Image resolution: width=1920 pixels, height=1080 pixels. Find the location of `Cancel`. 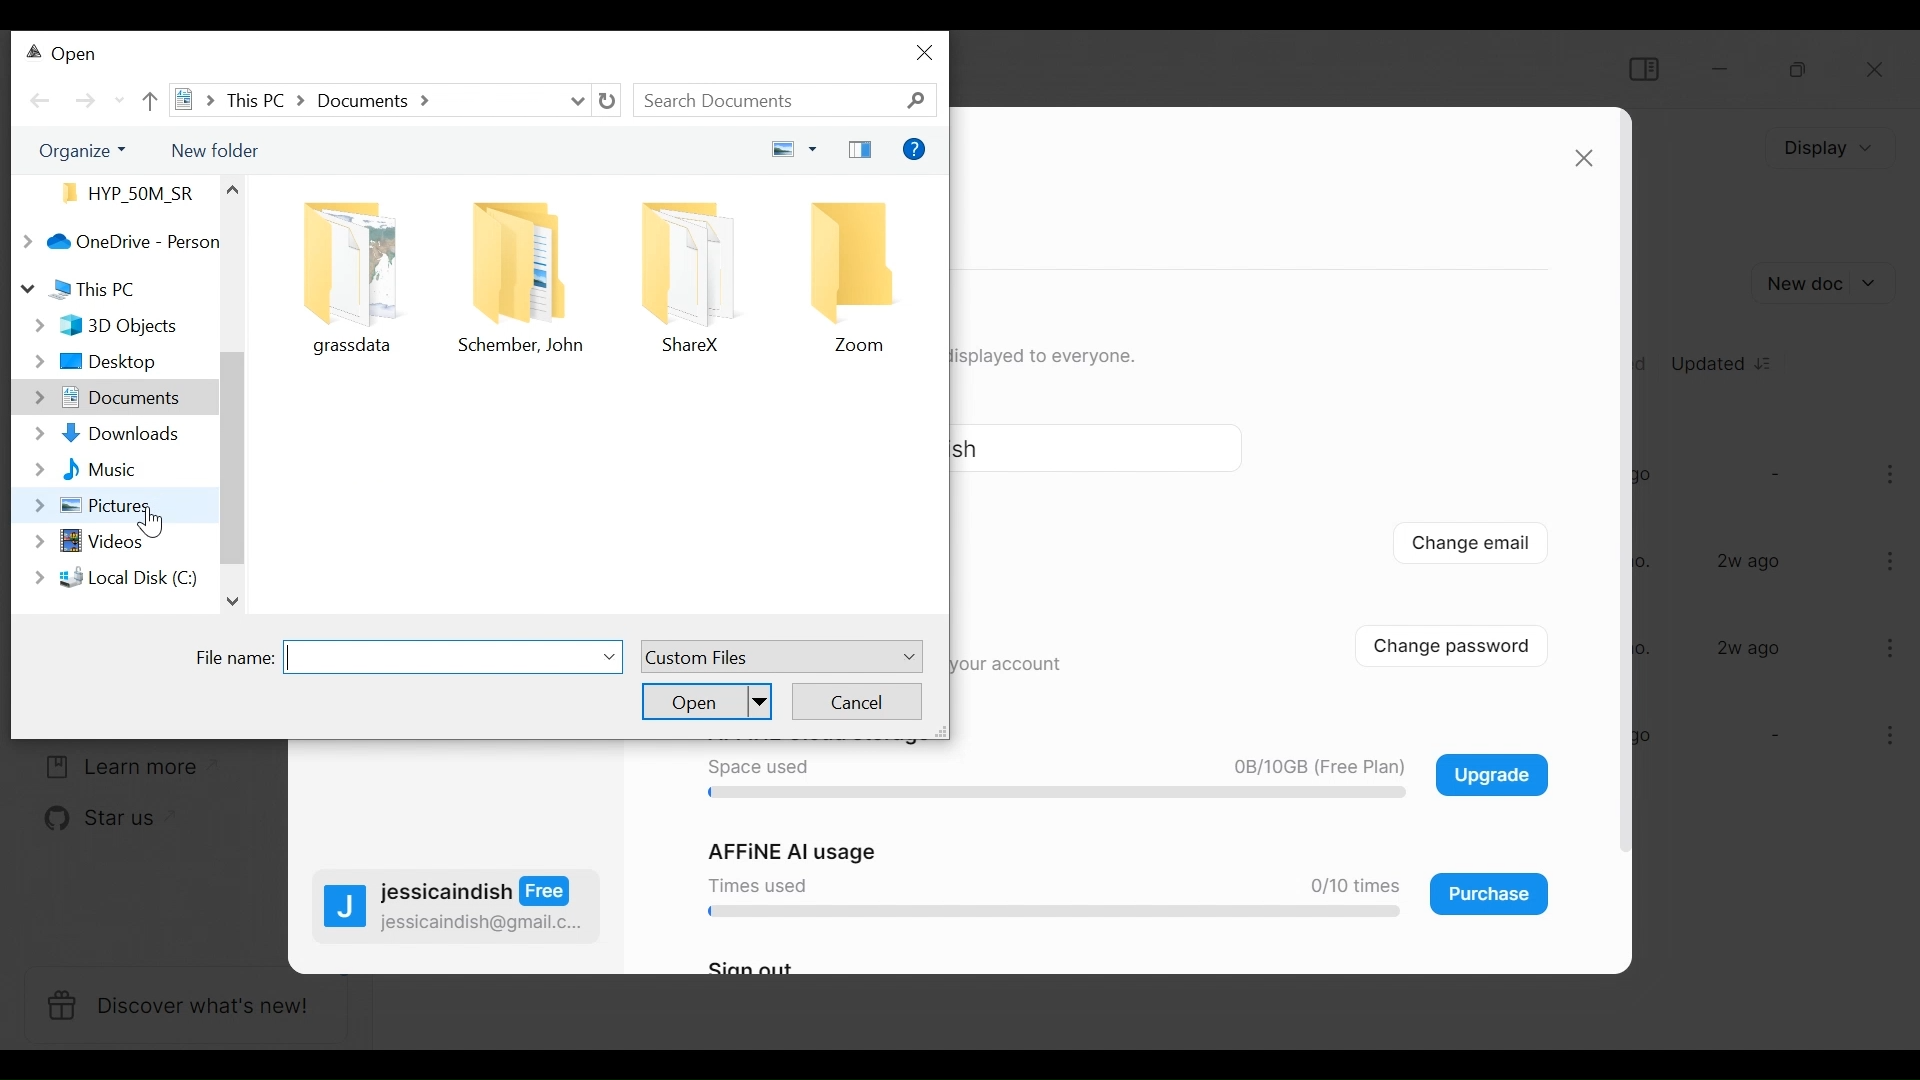

Cancel is located at coordinates (857, 700).